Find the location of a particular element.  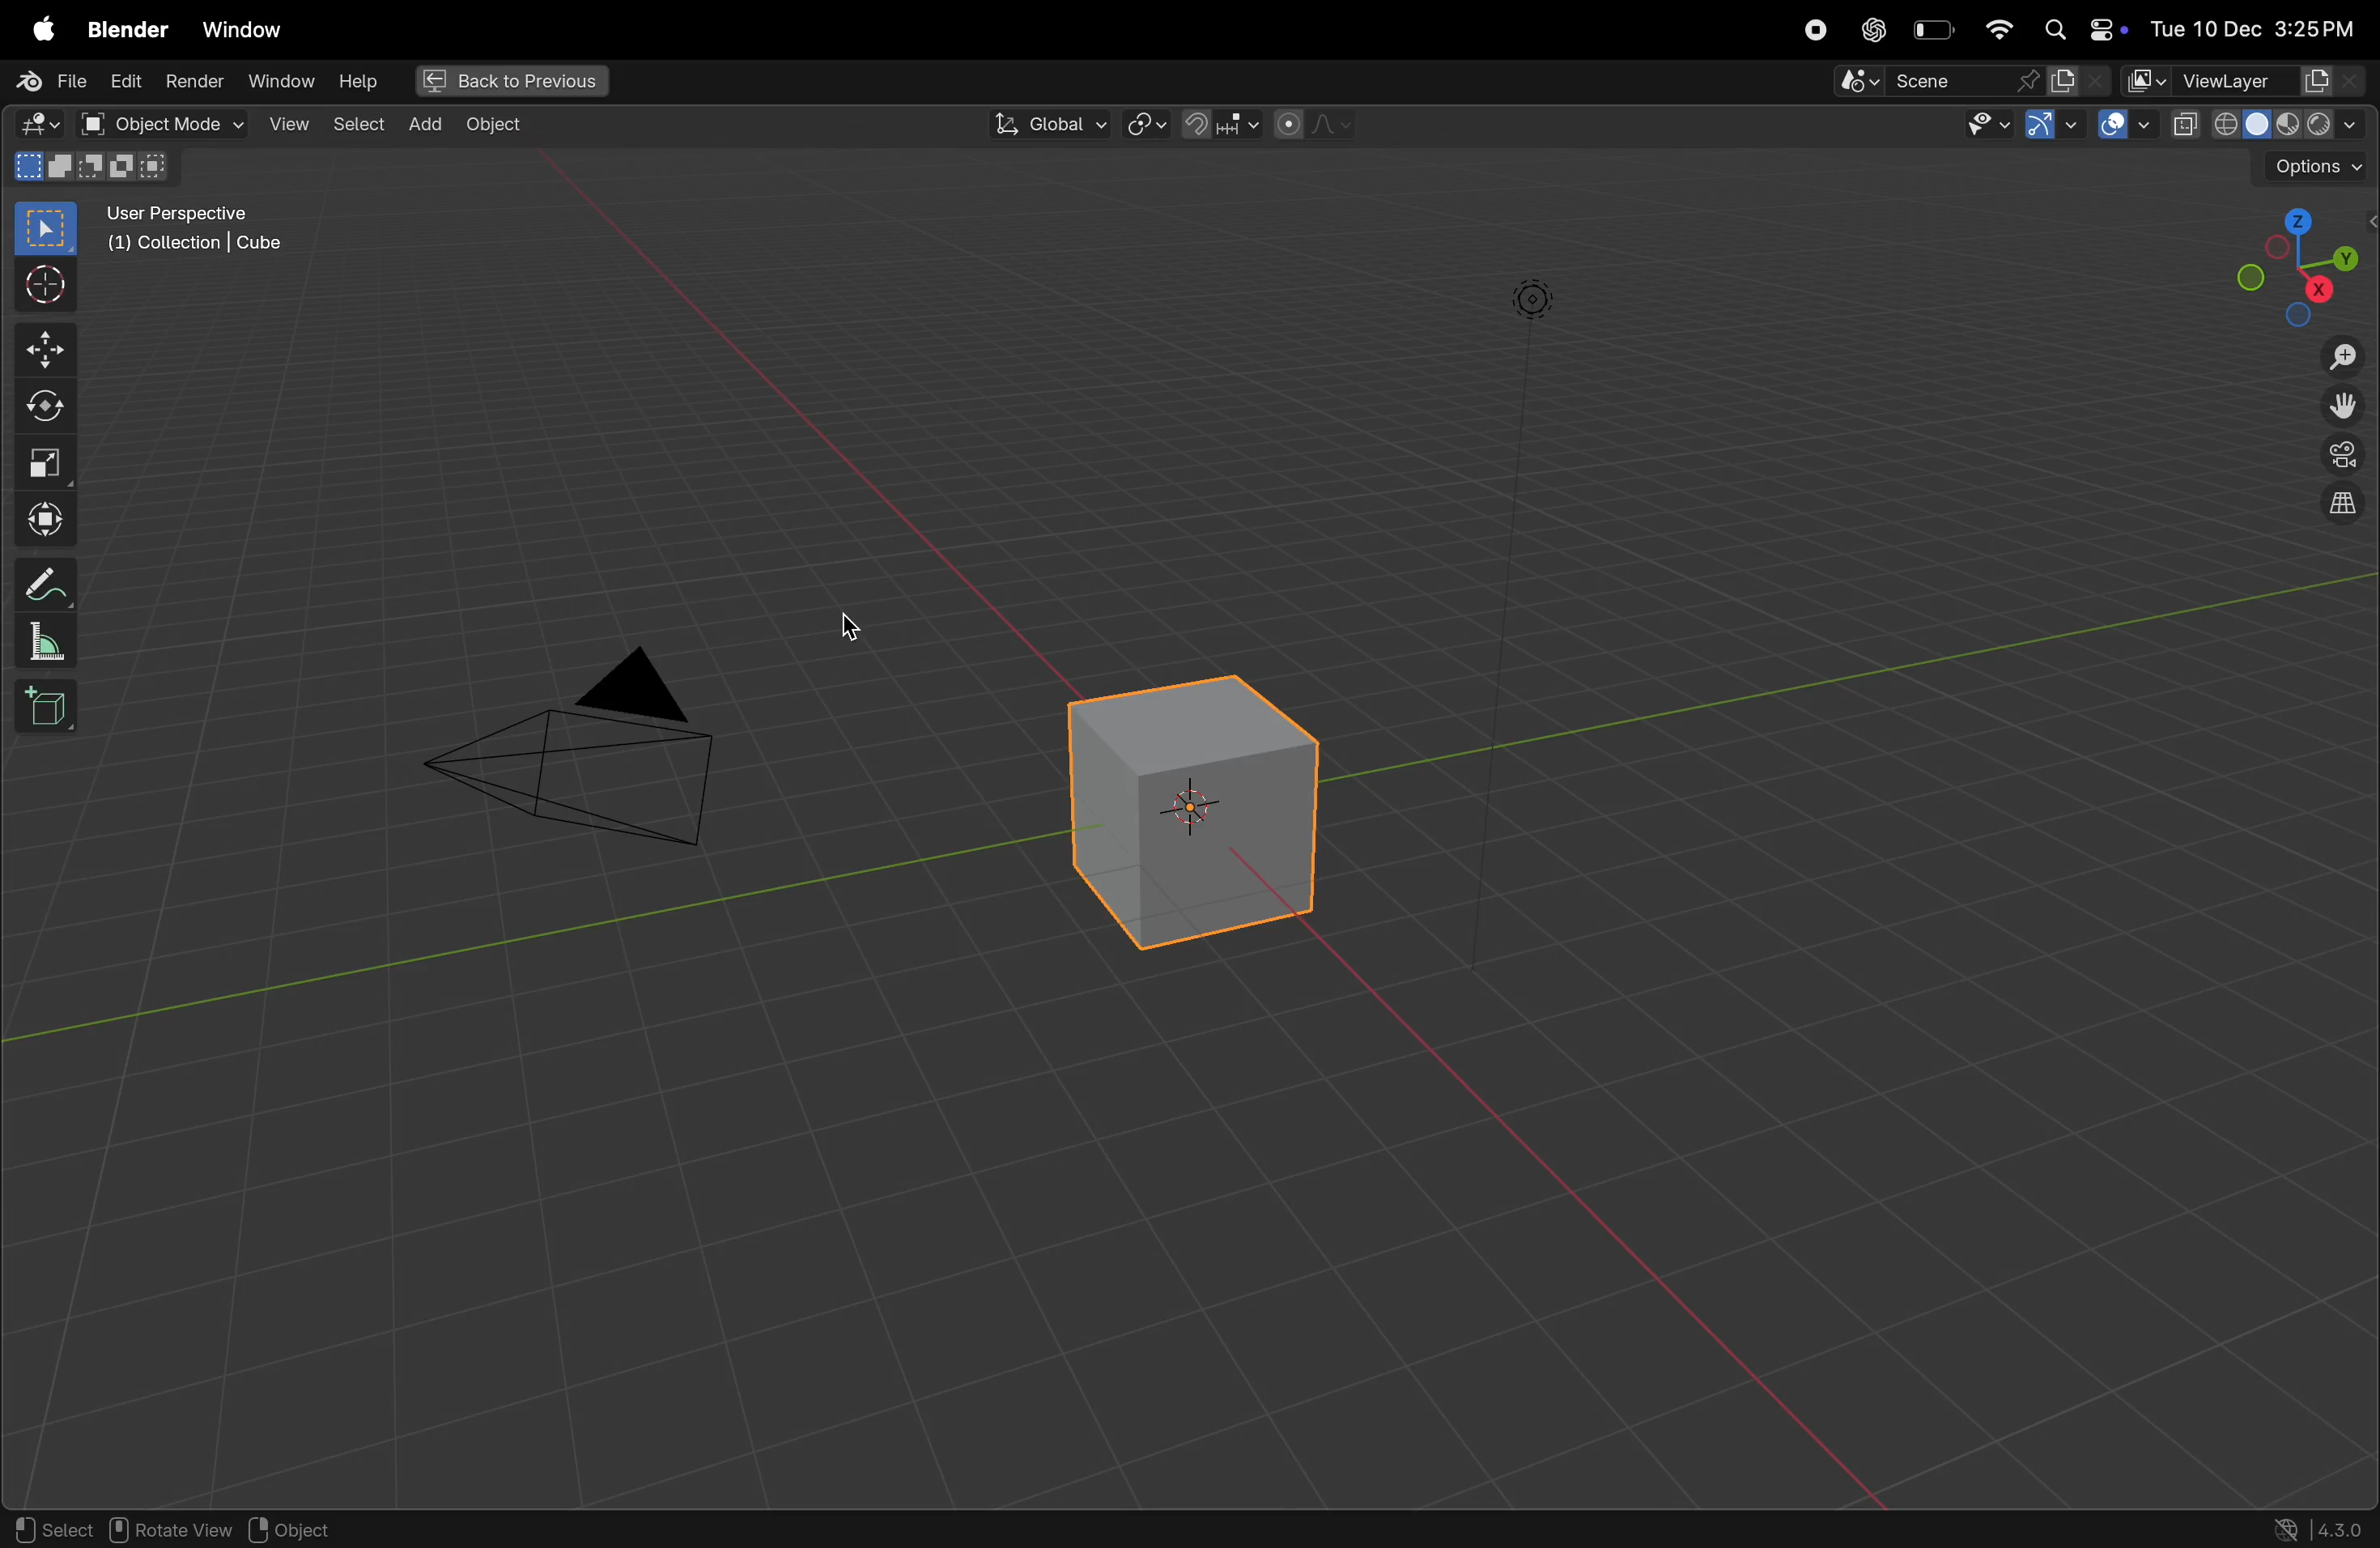

Blender is located at coordinates (124, 28).